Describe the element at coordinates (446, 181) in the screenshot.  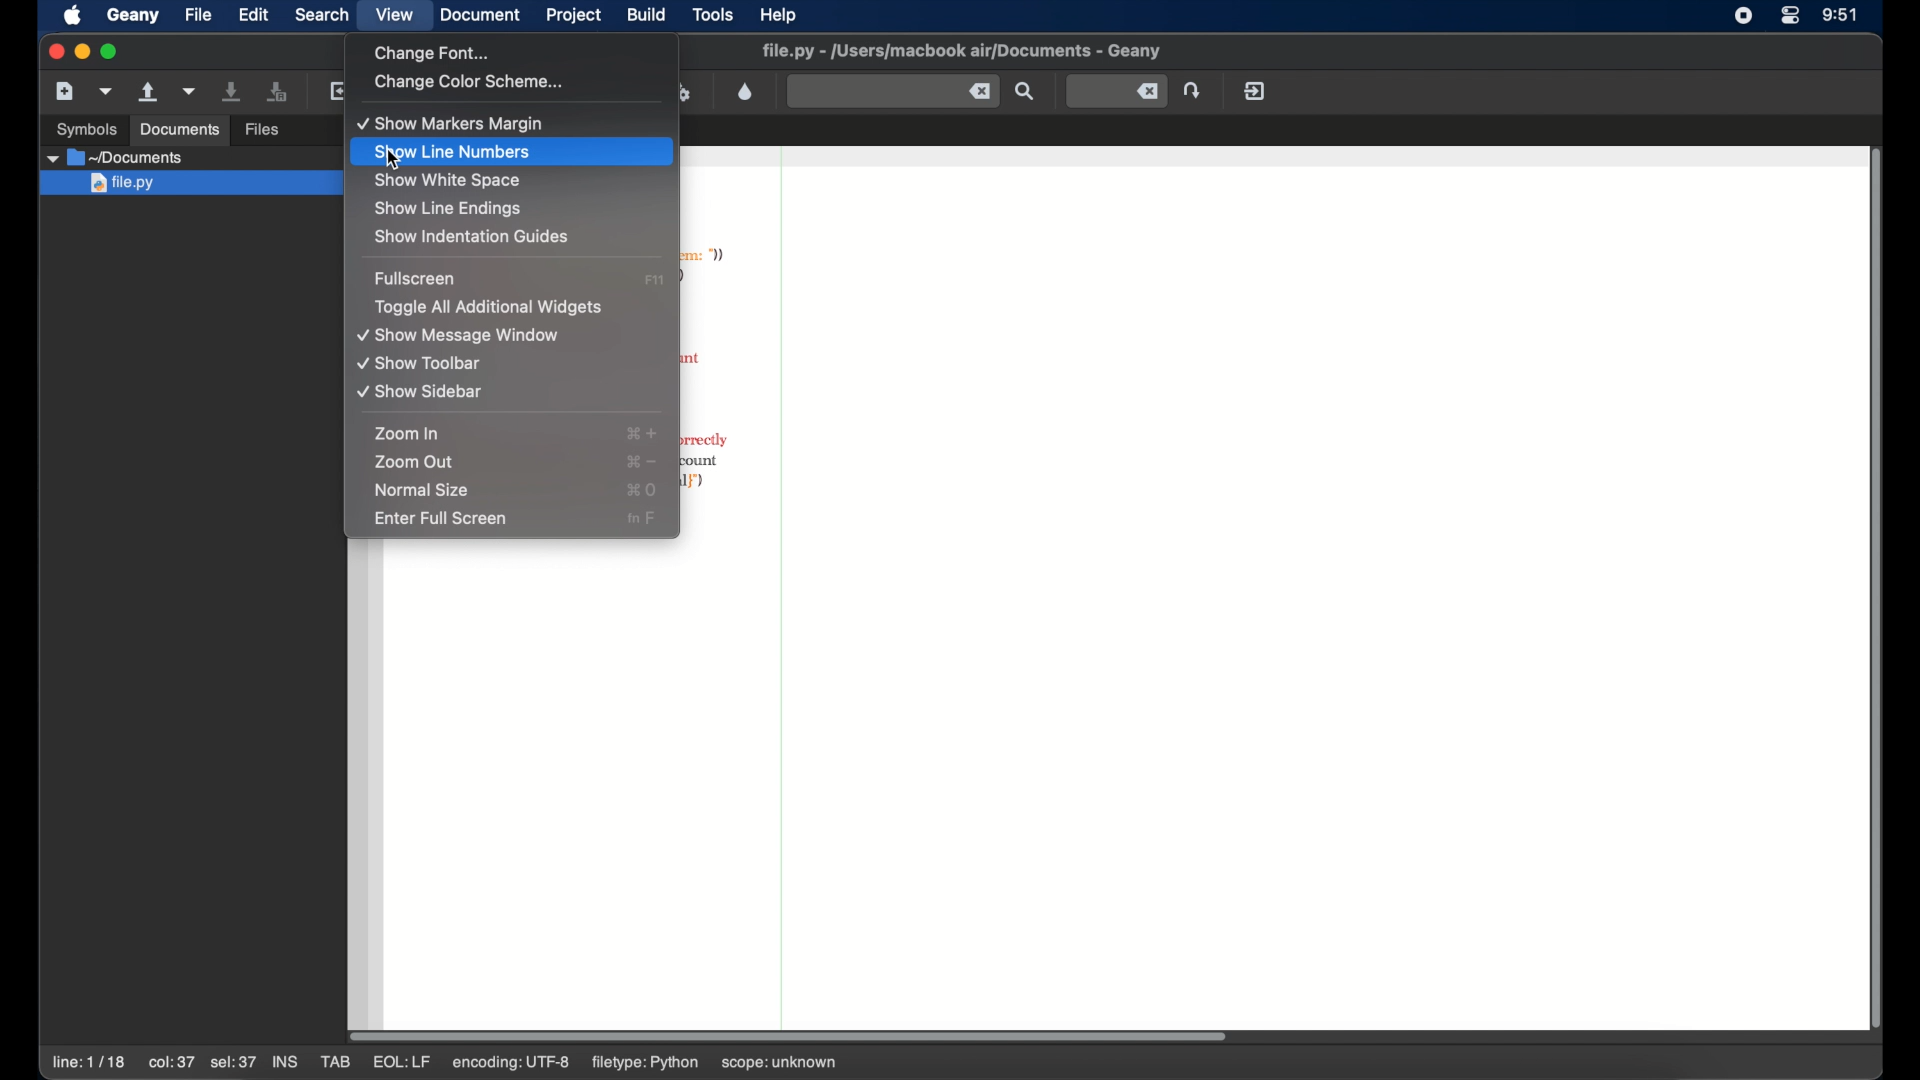
I see `show white space` at that location.